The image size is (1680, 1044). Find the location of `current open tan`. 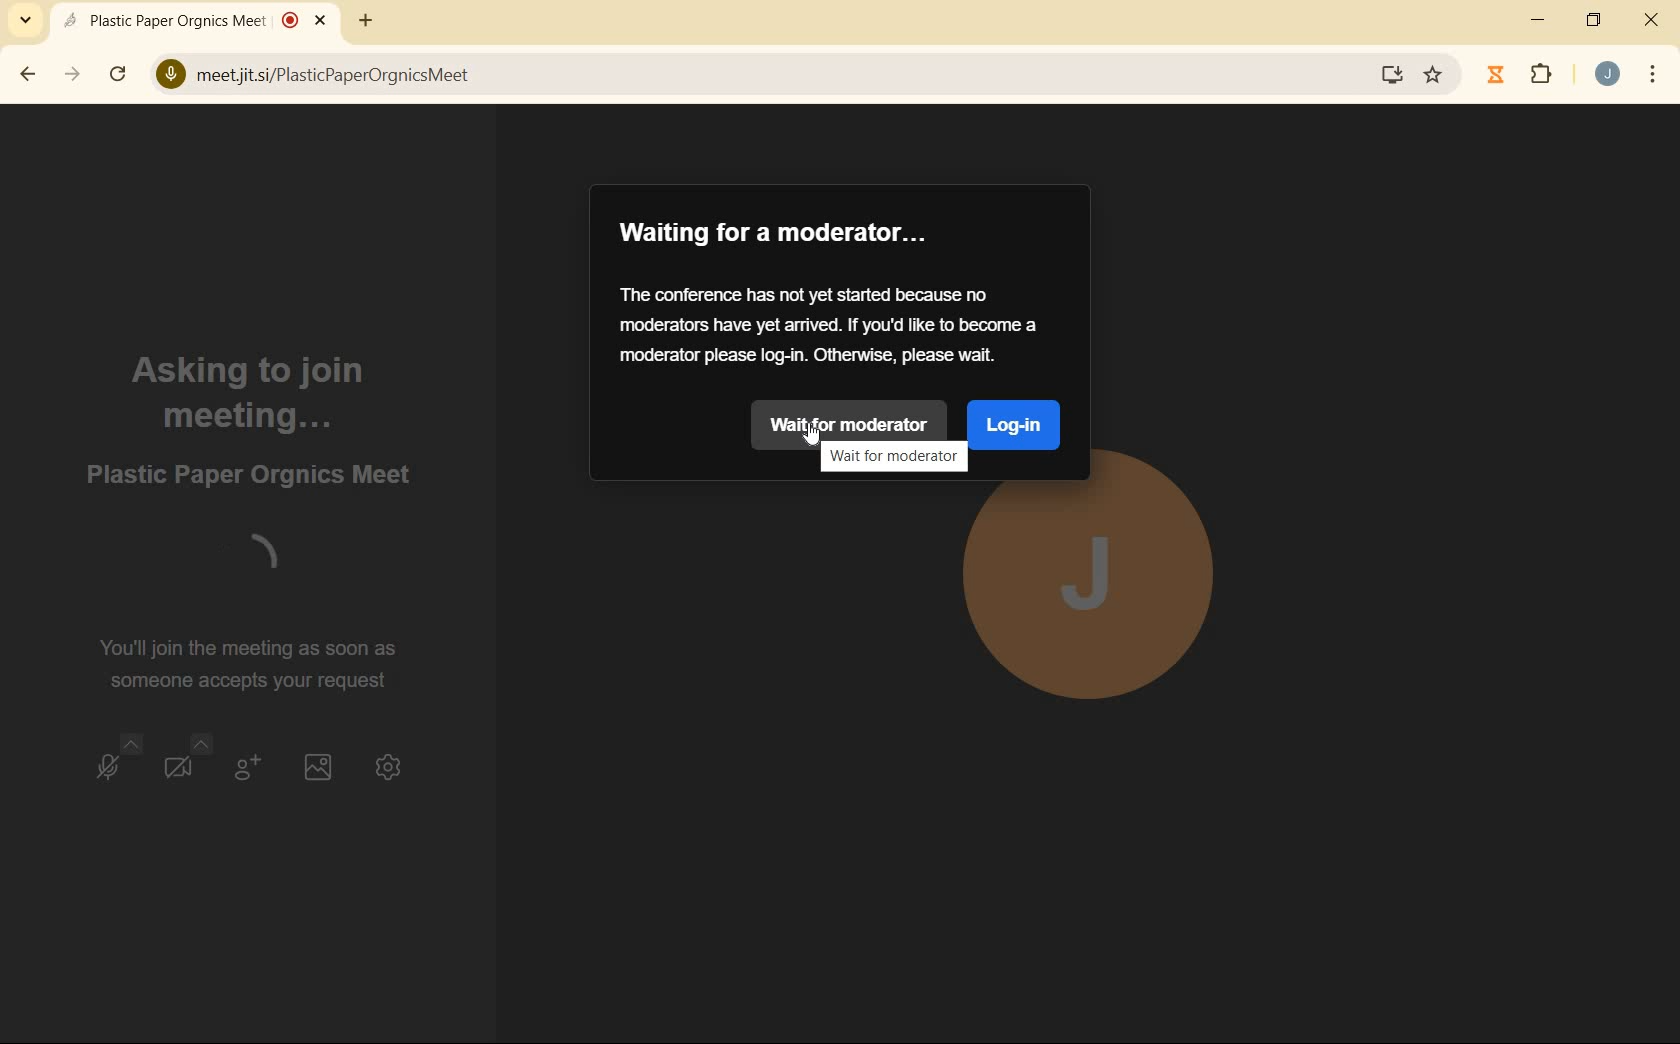

current open tan is located at coordinates (199, 21).